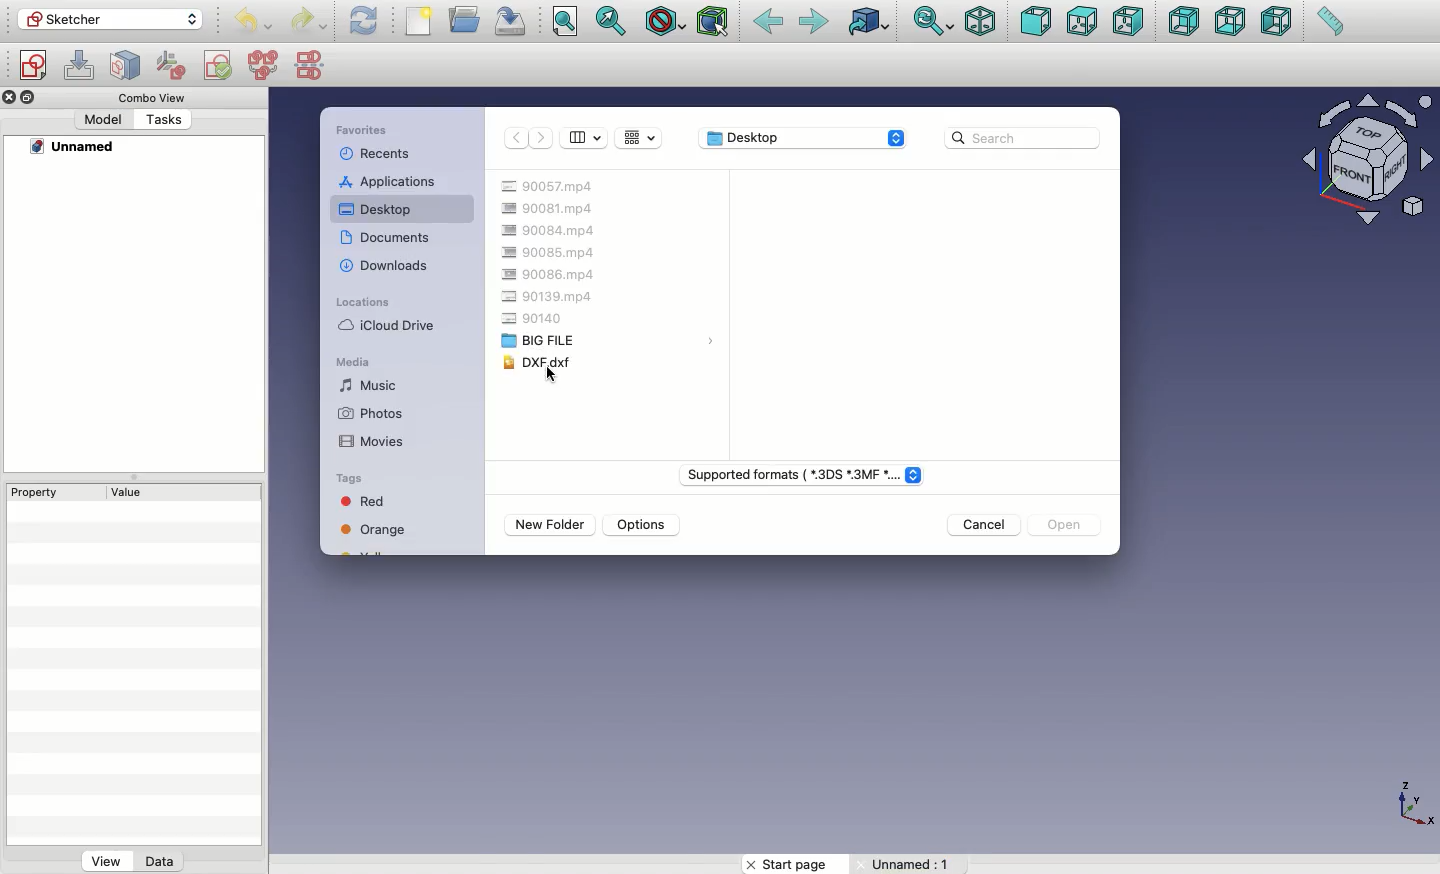  I want to click on Desktop, so click(377, 208).